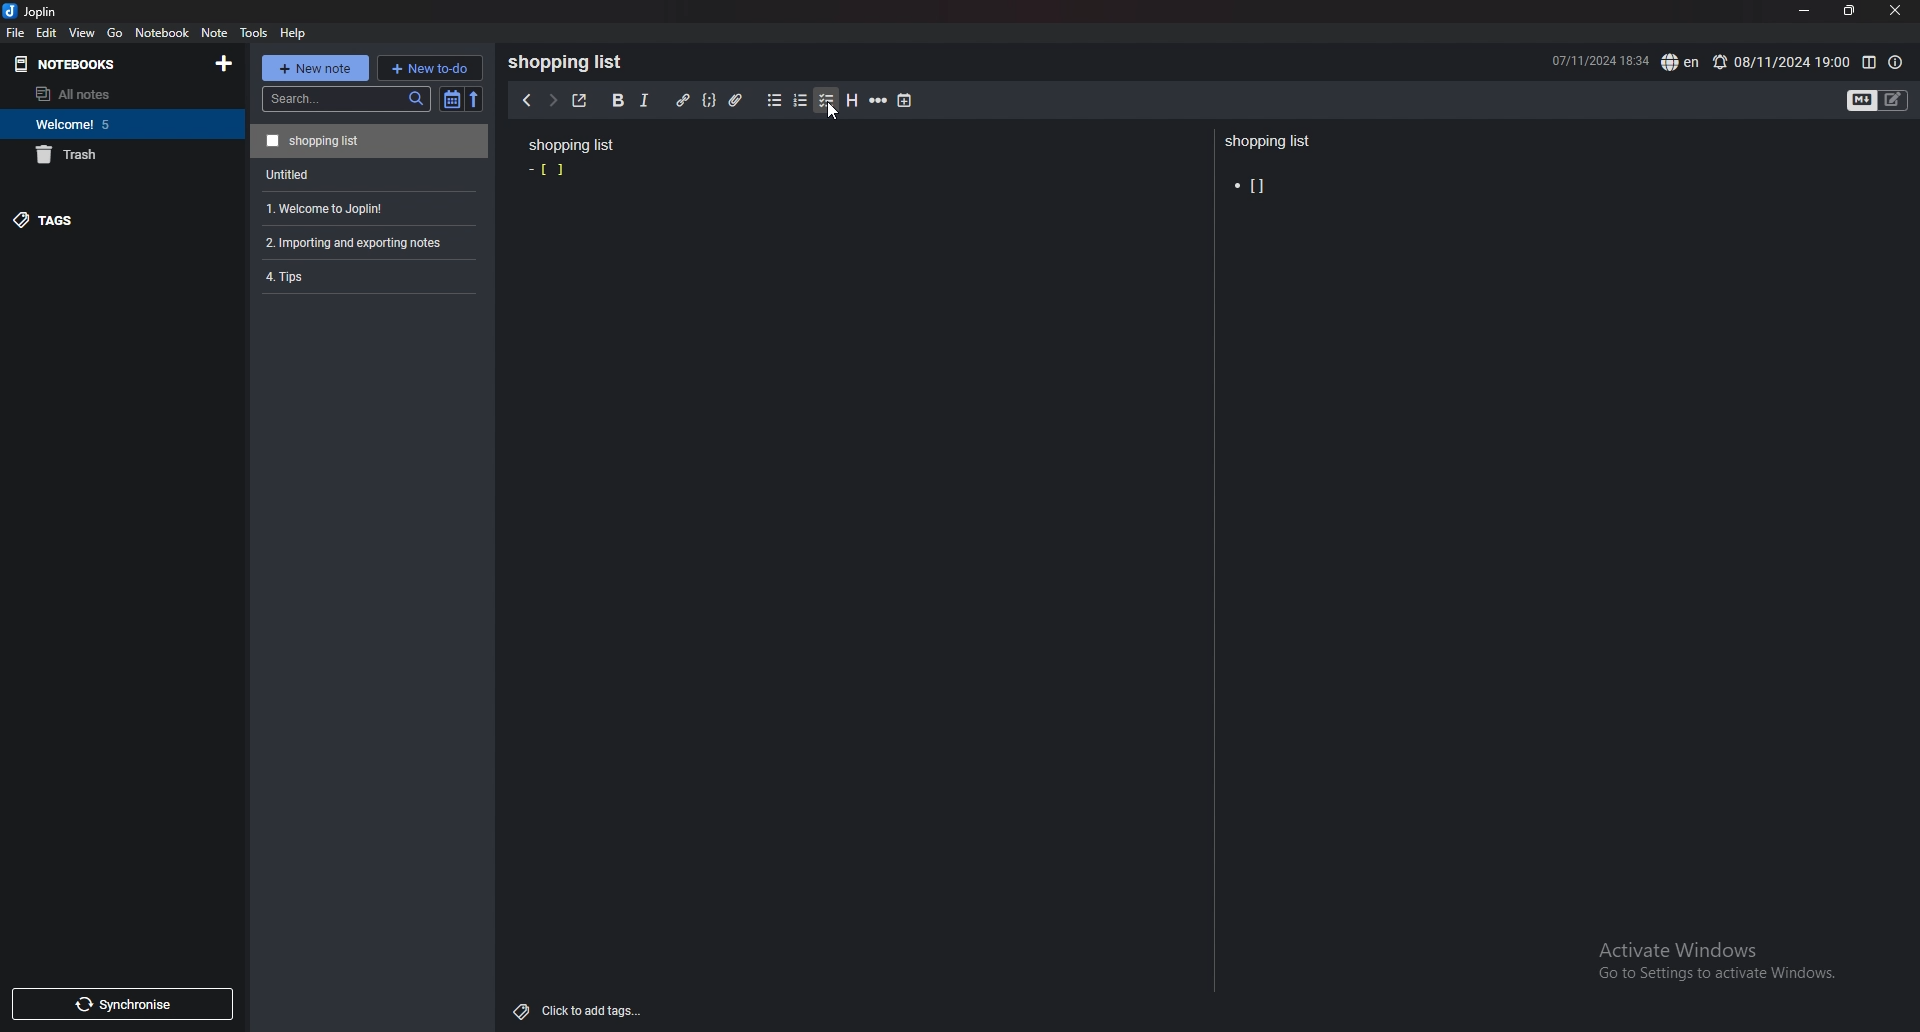  What do you see at coordinates (645, 101) in the screenshot?
I see `italic` at bounding box center [645, 101].